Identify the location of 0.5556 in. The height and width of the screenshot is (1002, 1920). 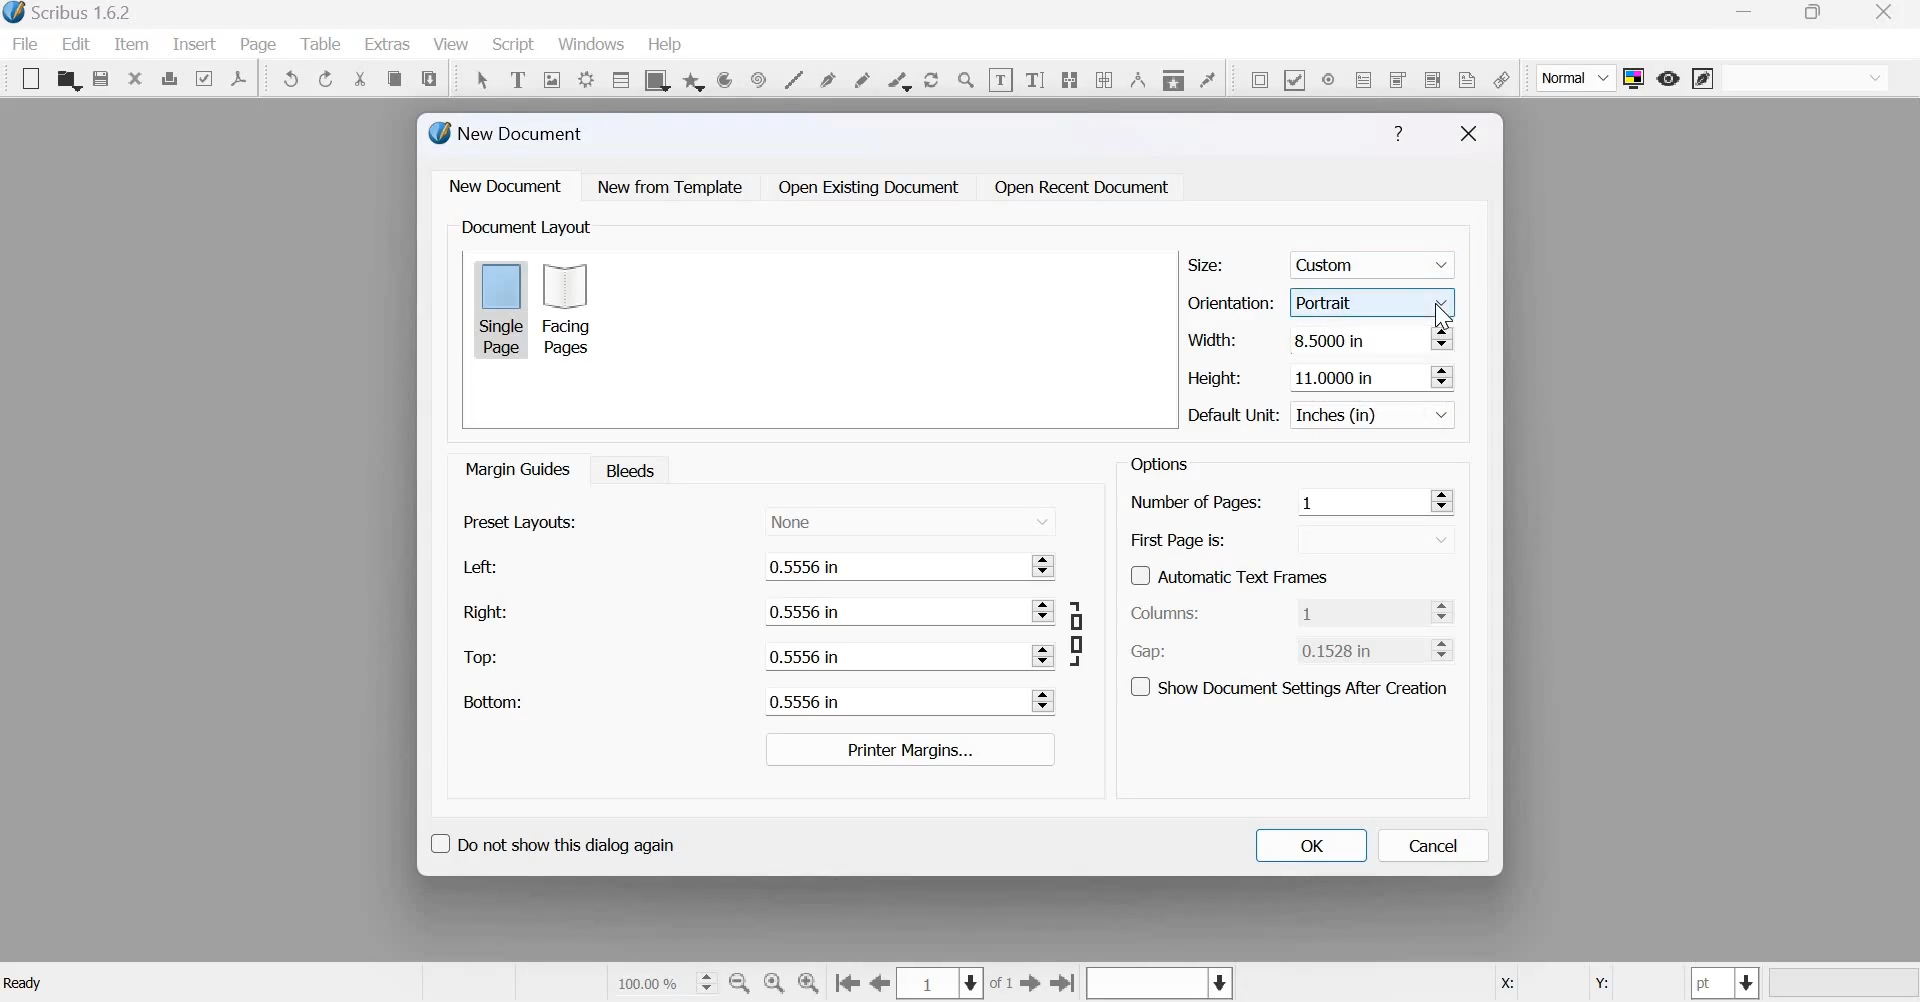
(885, 565).